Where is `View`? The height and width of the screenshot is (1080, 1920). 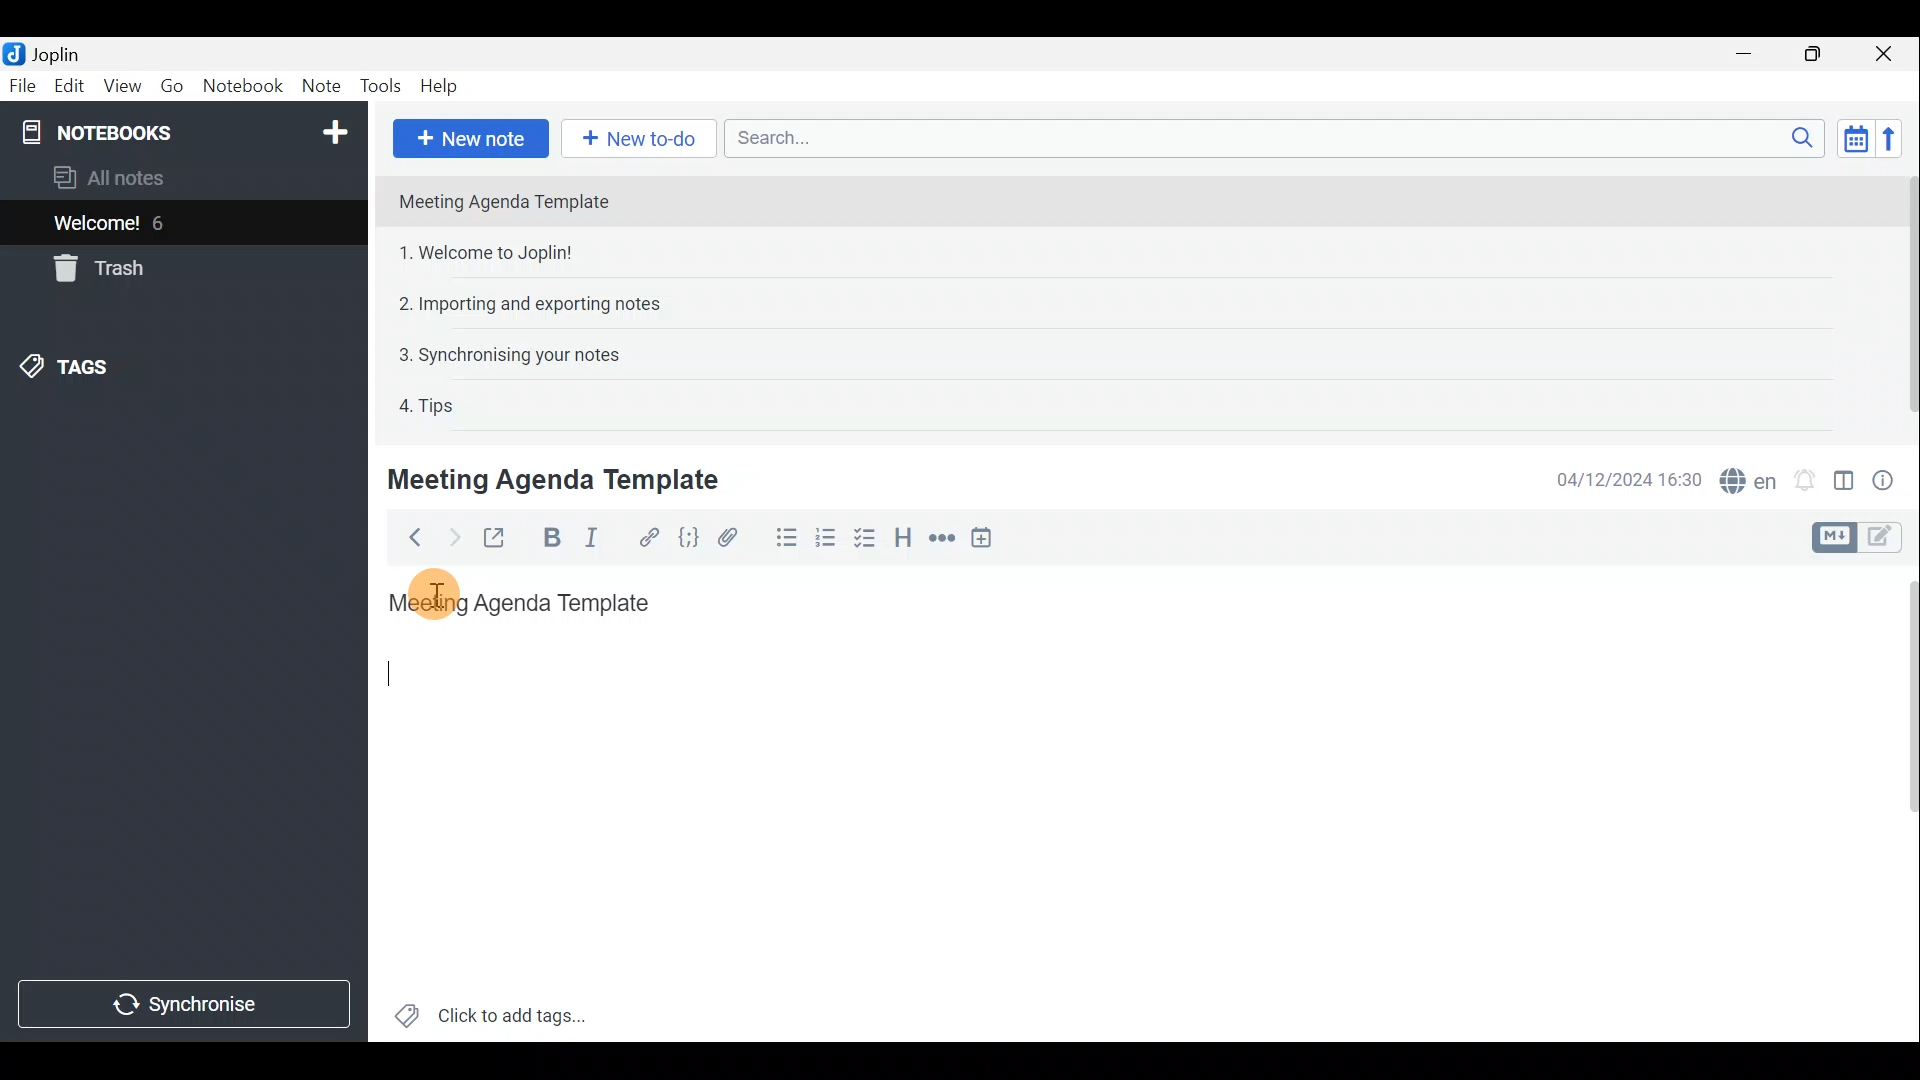
View is located at coordinates (118, 87).